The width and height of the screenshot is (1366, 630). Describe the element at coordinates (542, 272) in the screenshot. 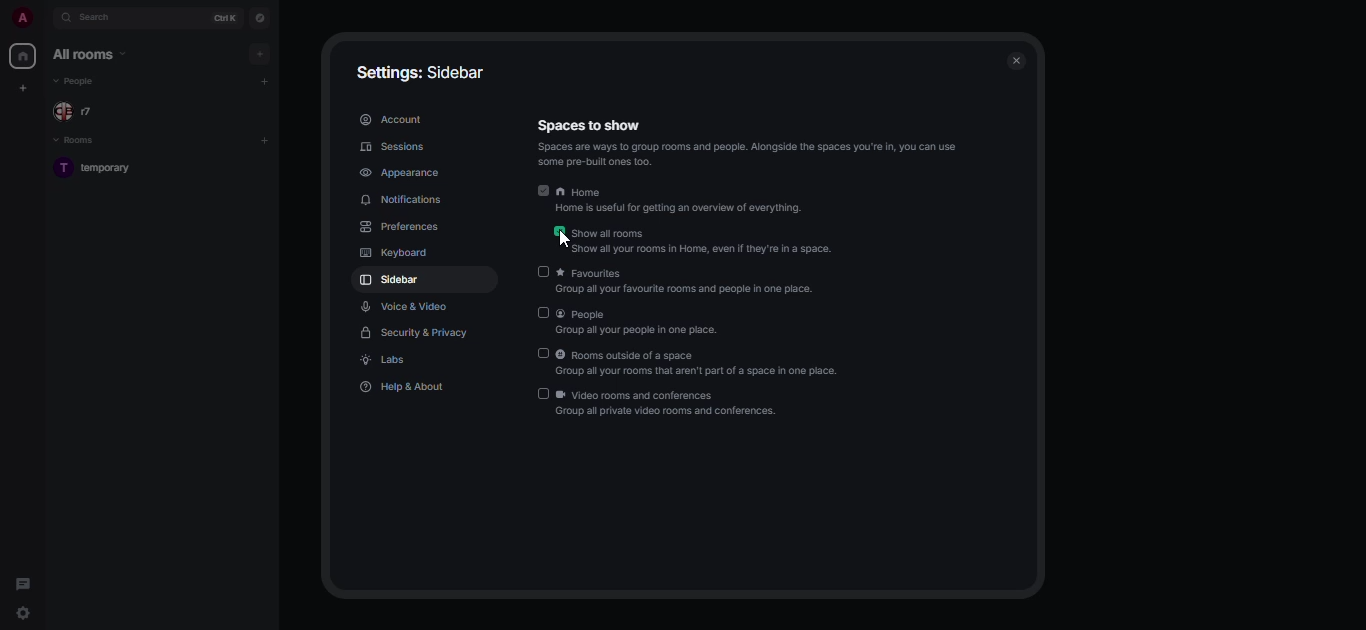

I see `disabled` at that location.